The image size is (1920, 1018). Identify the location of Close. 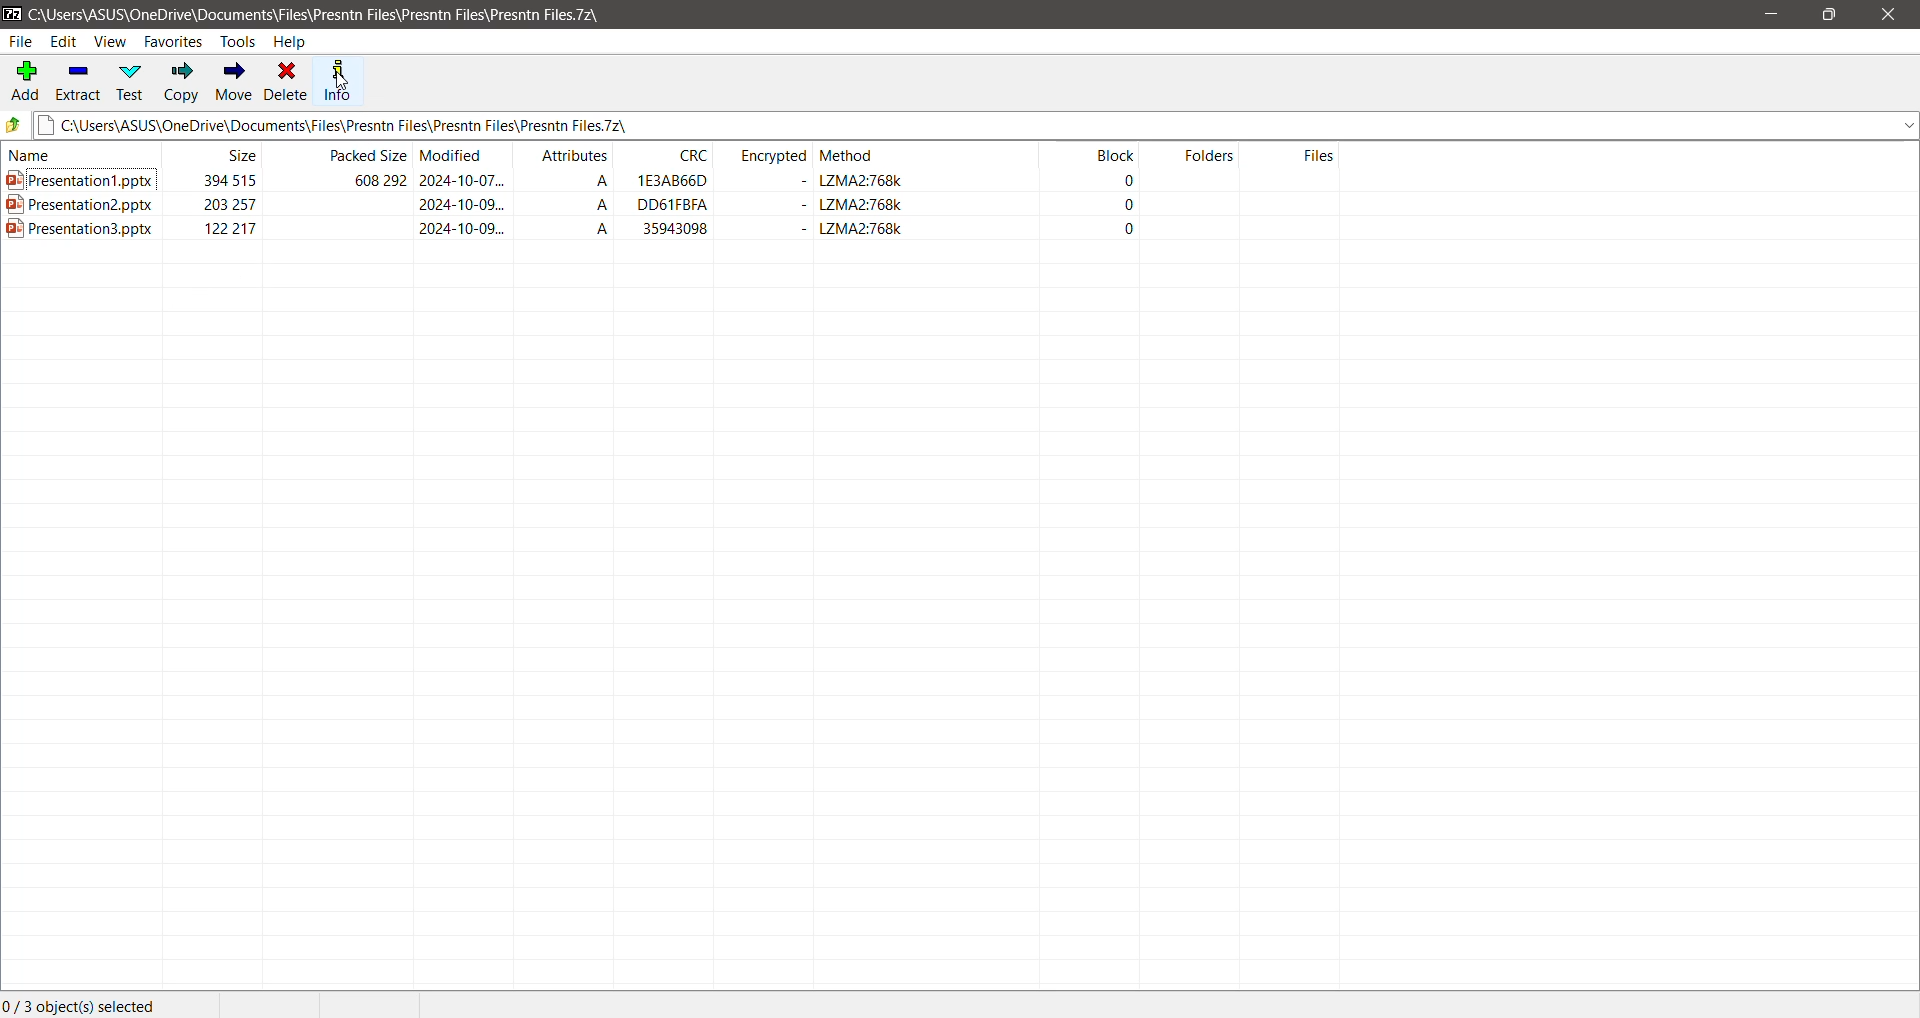
(1888, 15).